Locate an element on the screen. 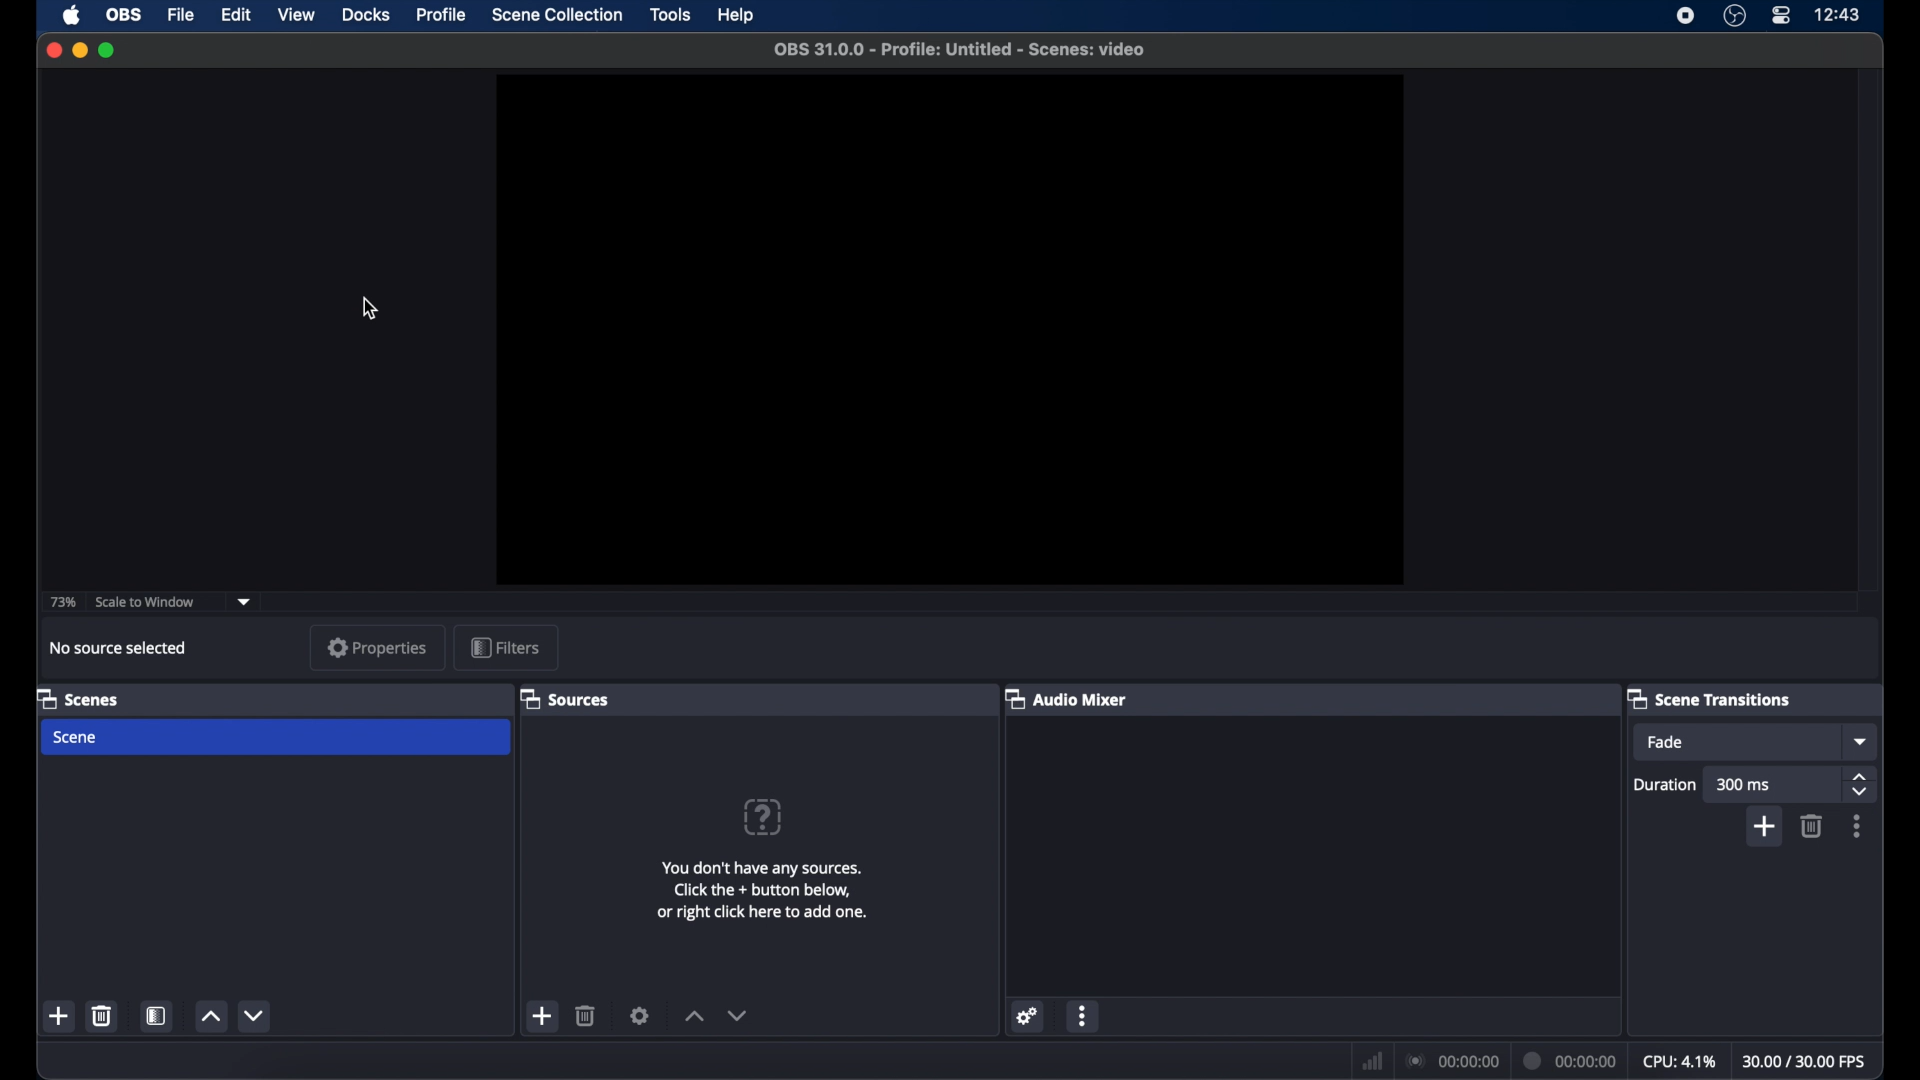 Image resolution: width=1920 pixels, height=1080 pixels. more options is located at coordinates (1082, 1016).